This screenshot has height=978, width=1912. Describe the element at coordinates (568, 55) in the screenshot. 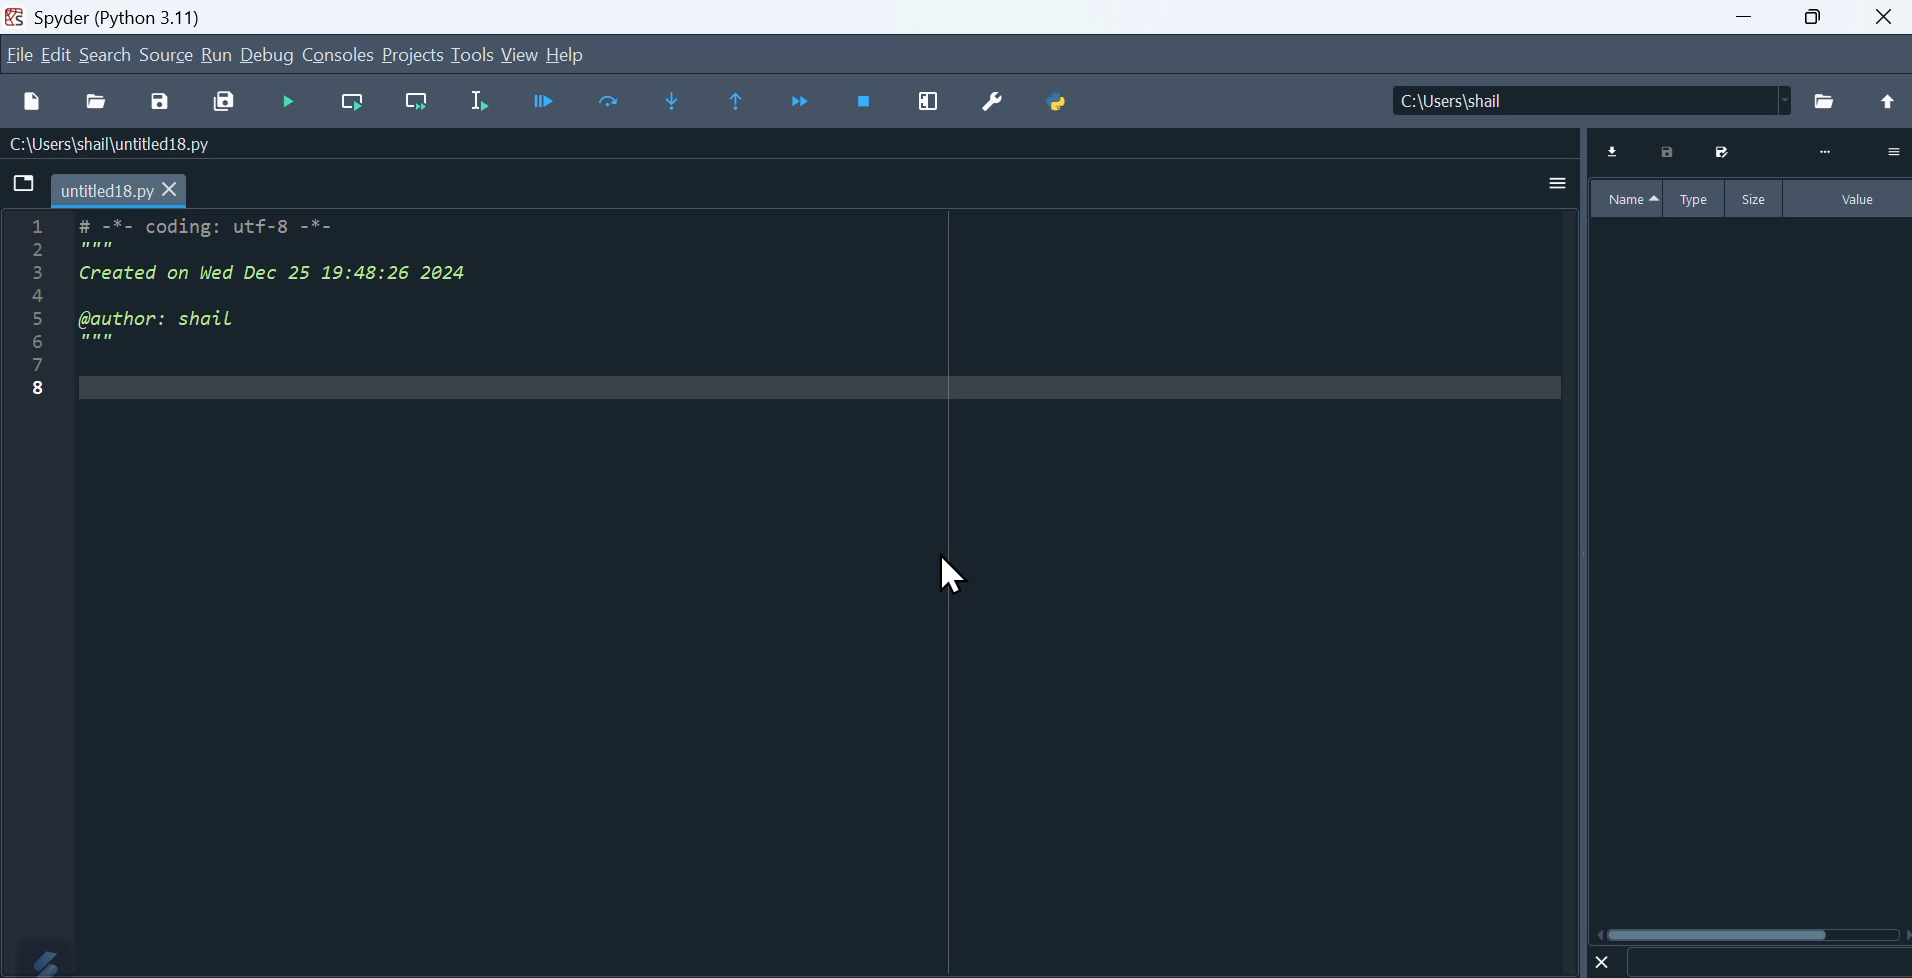

I see `Help` at that location.